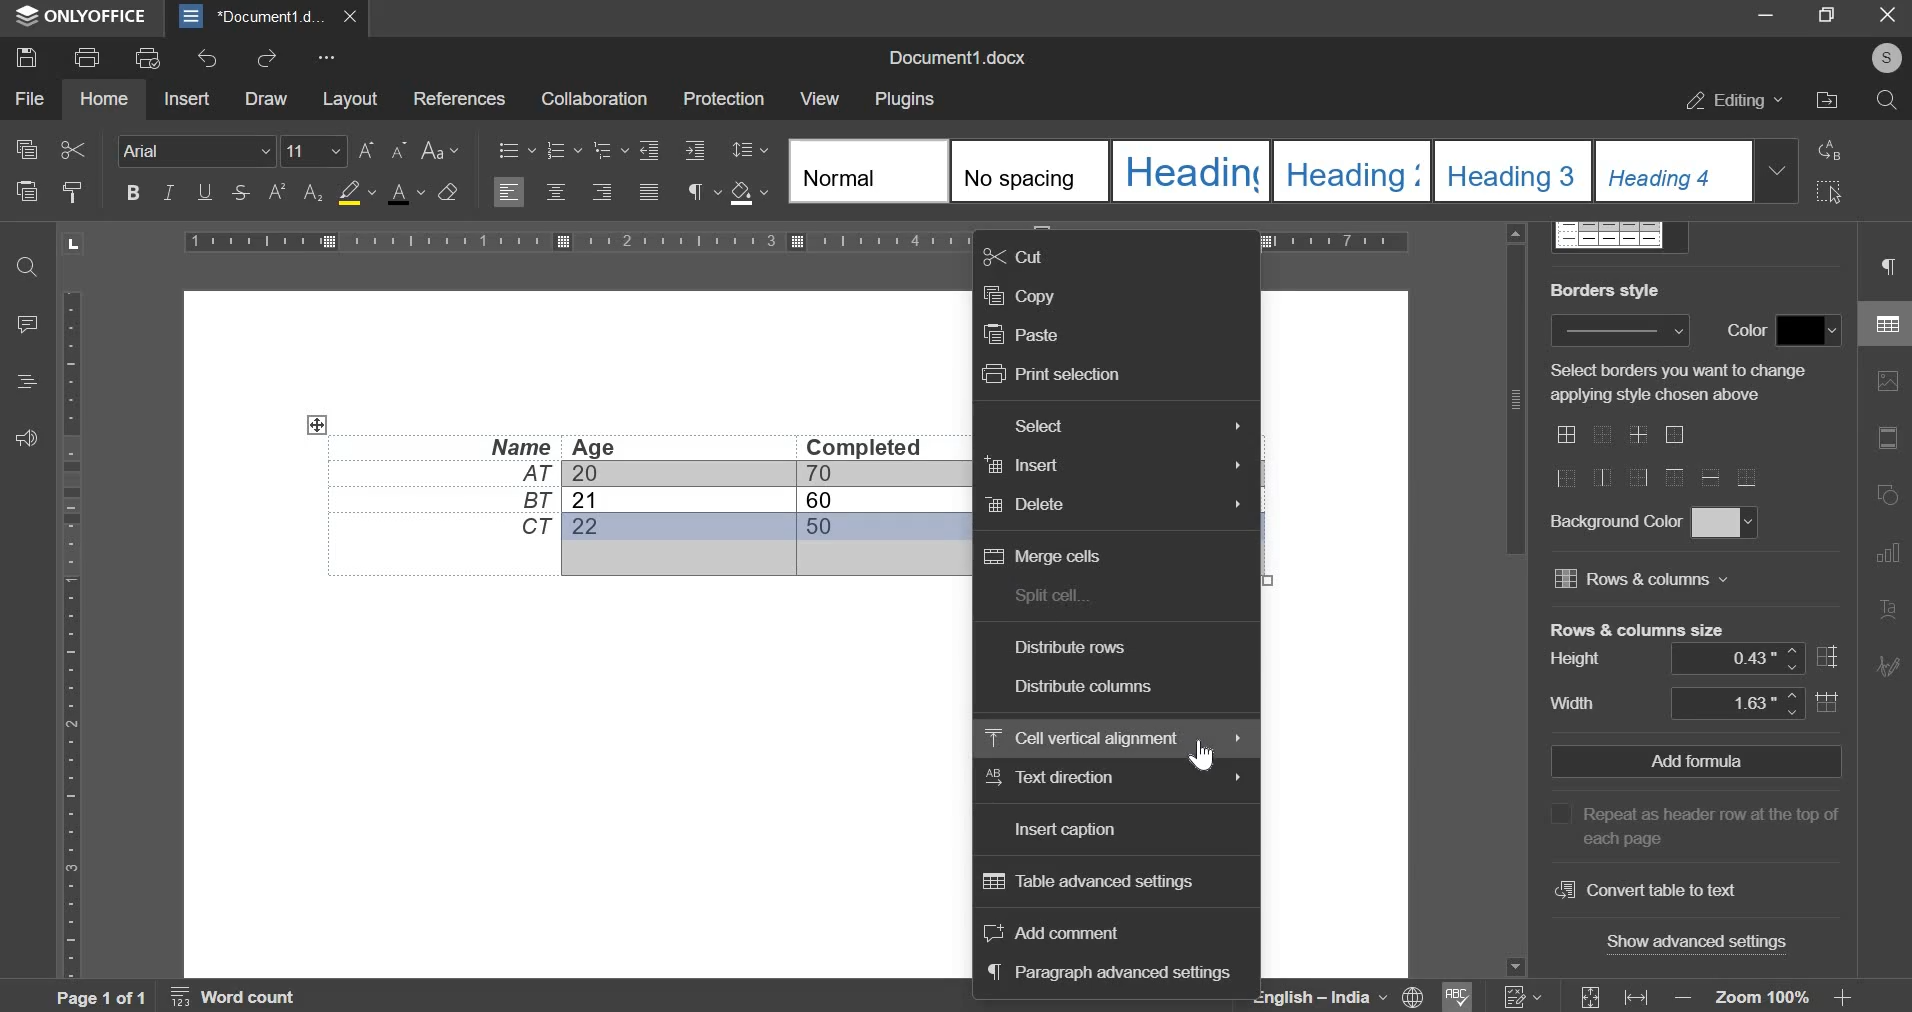  What do you see at coordinates (557, 150) in the screenshot?
I see `numbering` at bounding box center [557, 150].